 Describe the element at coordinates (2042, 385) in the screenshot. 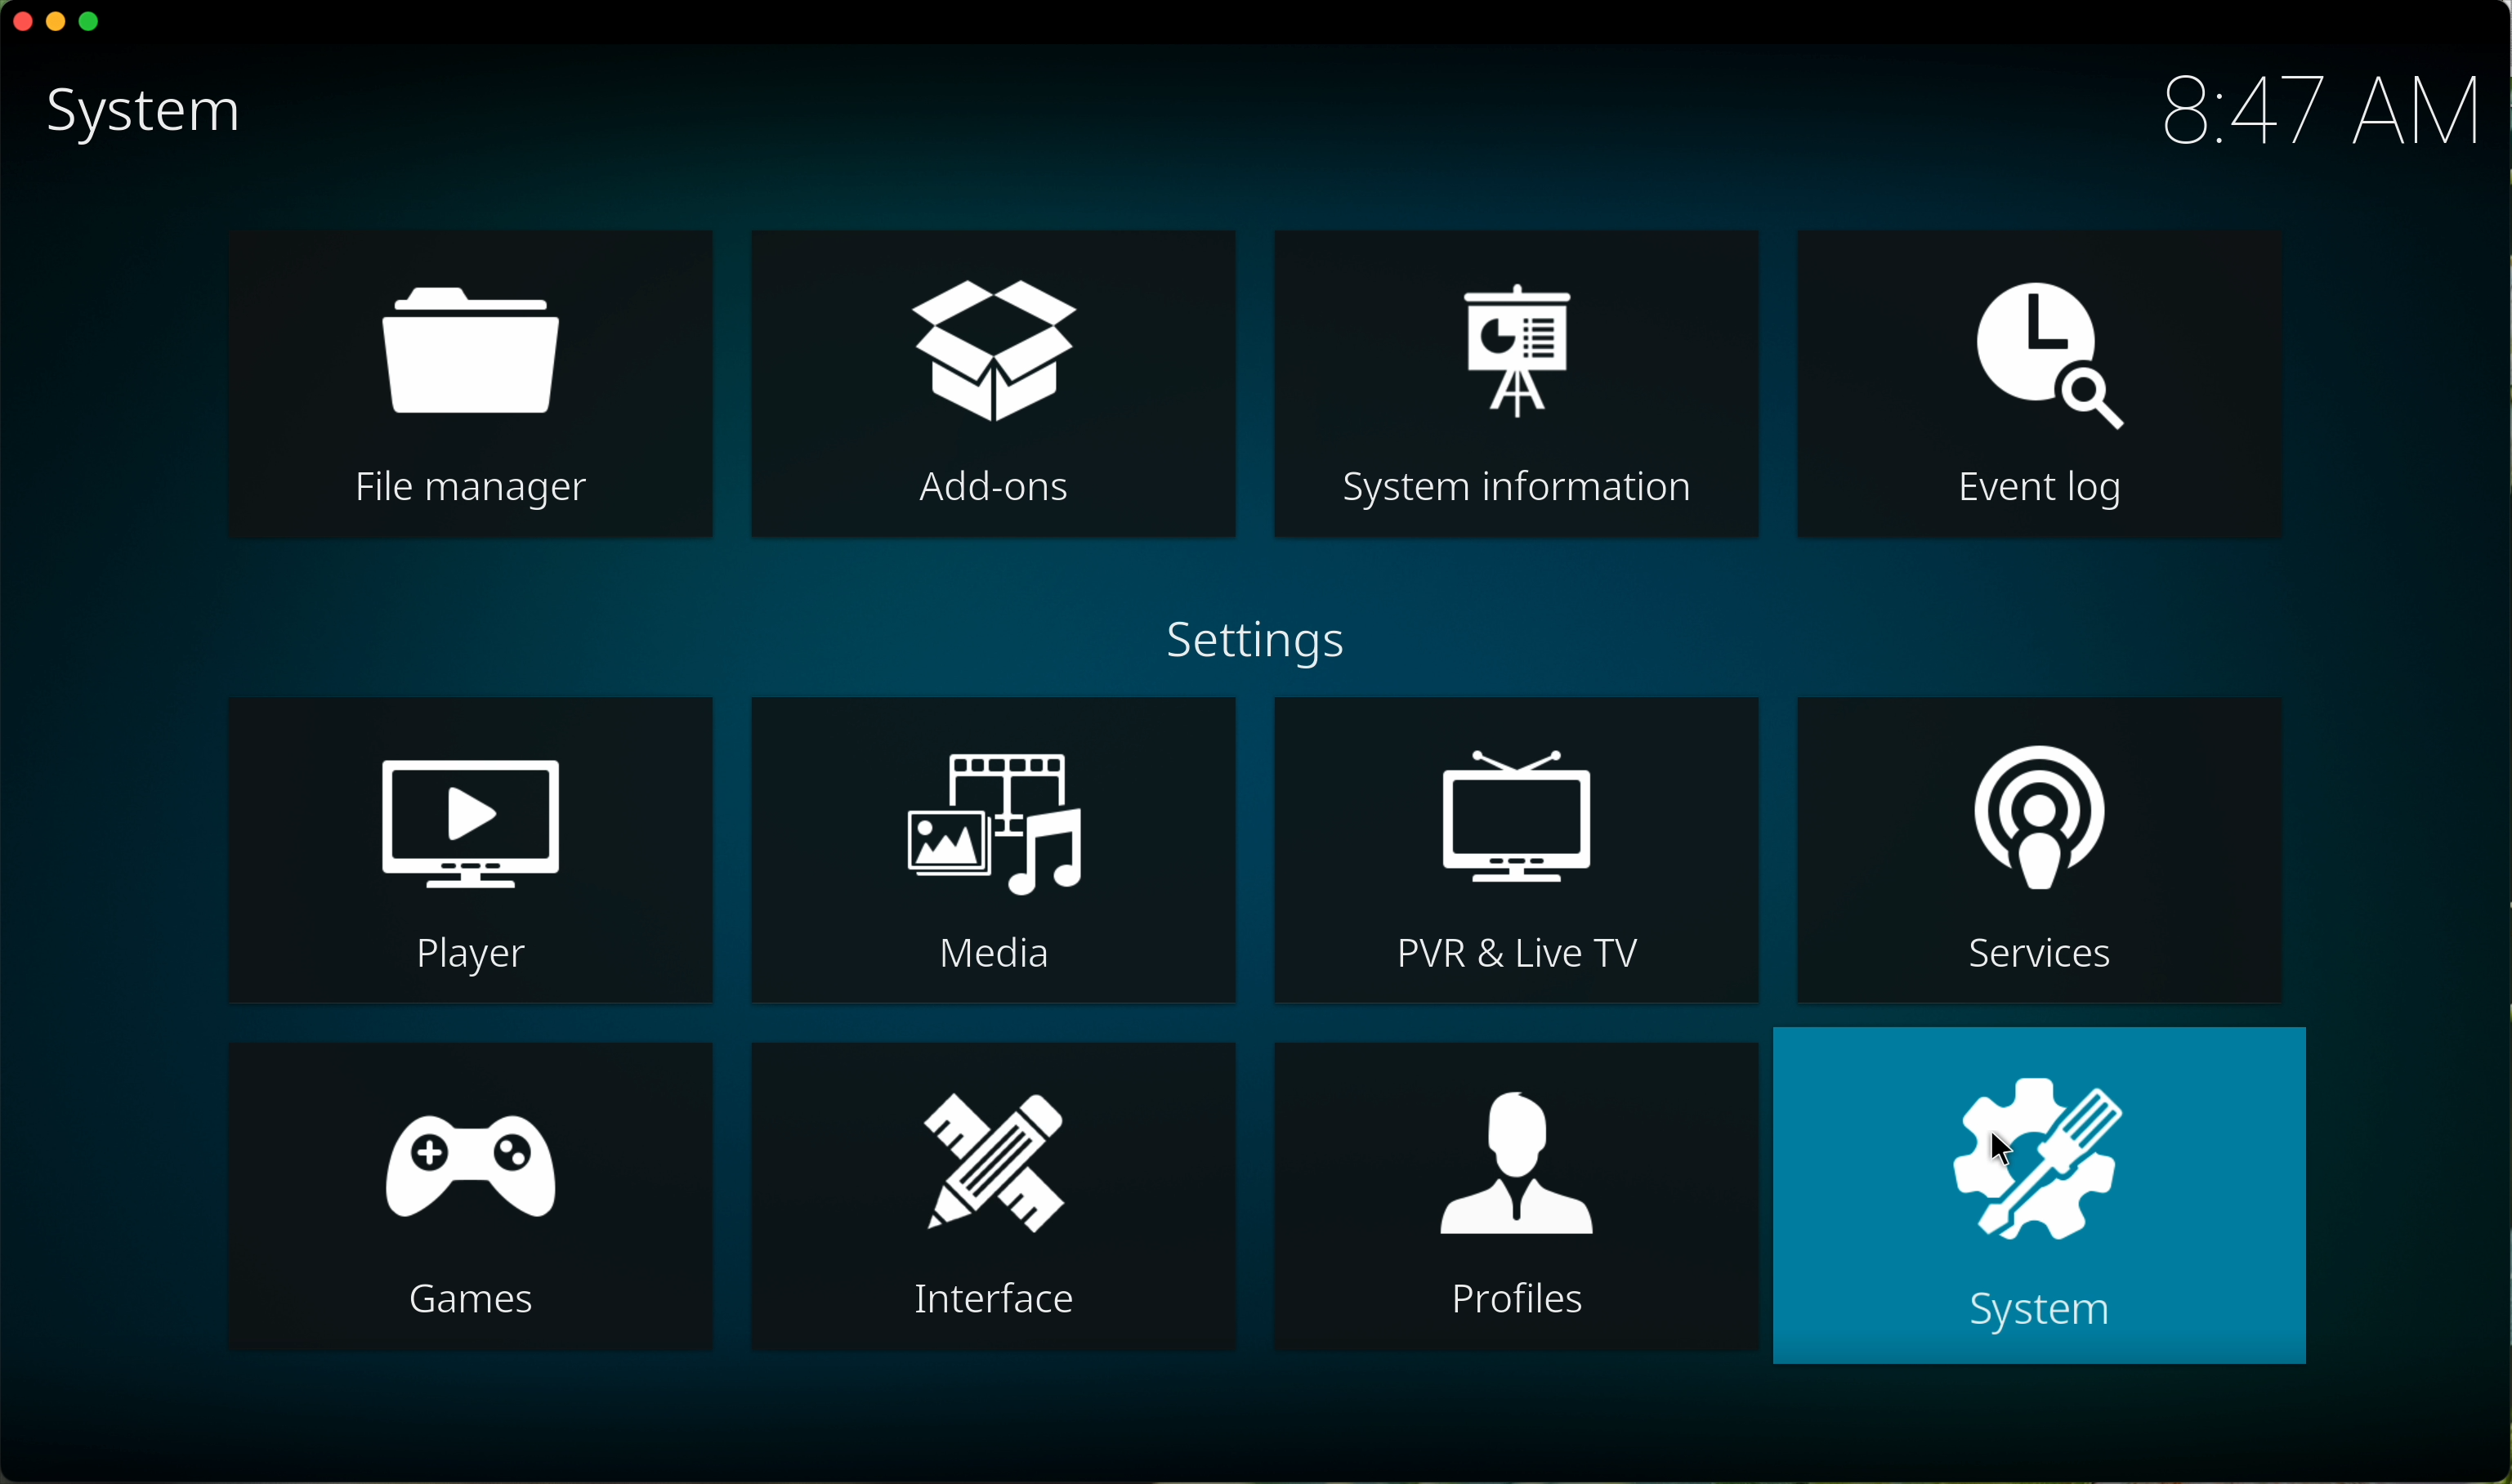

I see `event log` at that location.